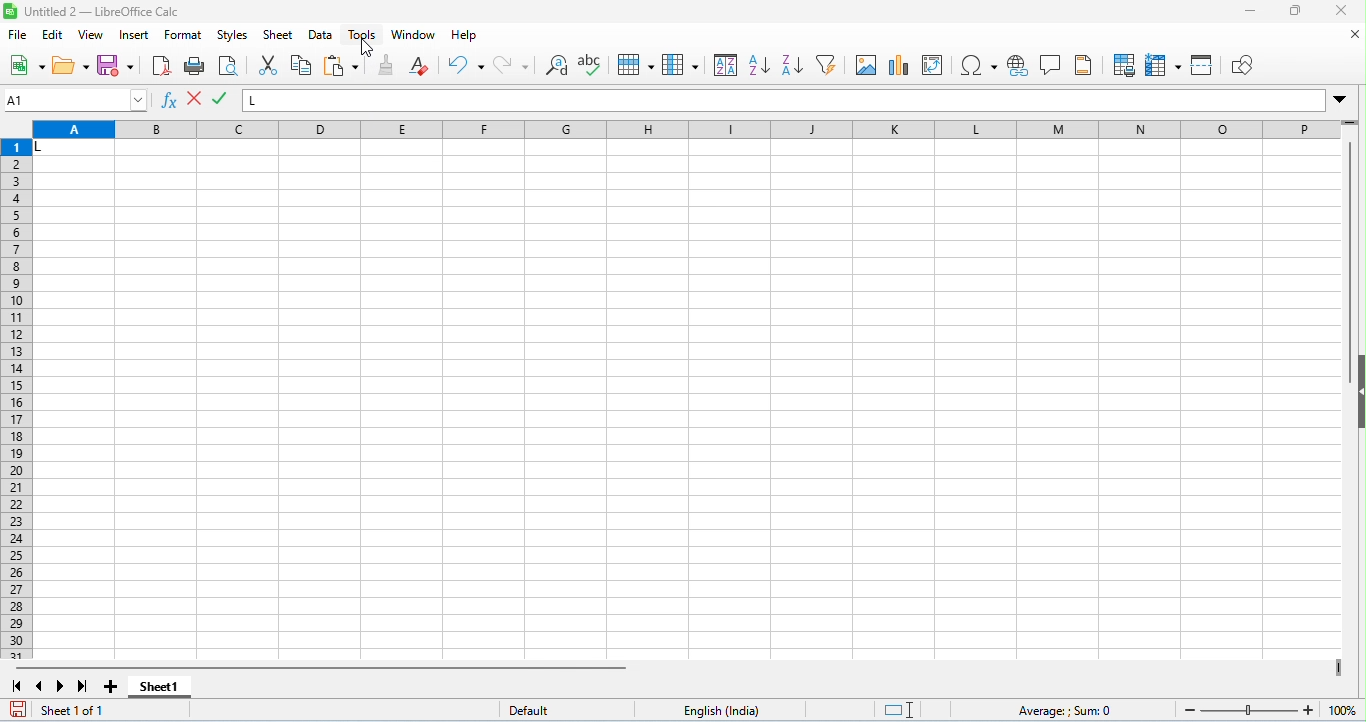  What do you see at coordinates (511, 65) in the screenshot?
I see `redo` at bounding box center [511, 65].